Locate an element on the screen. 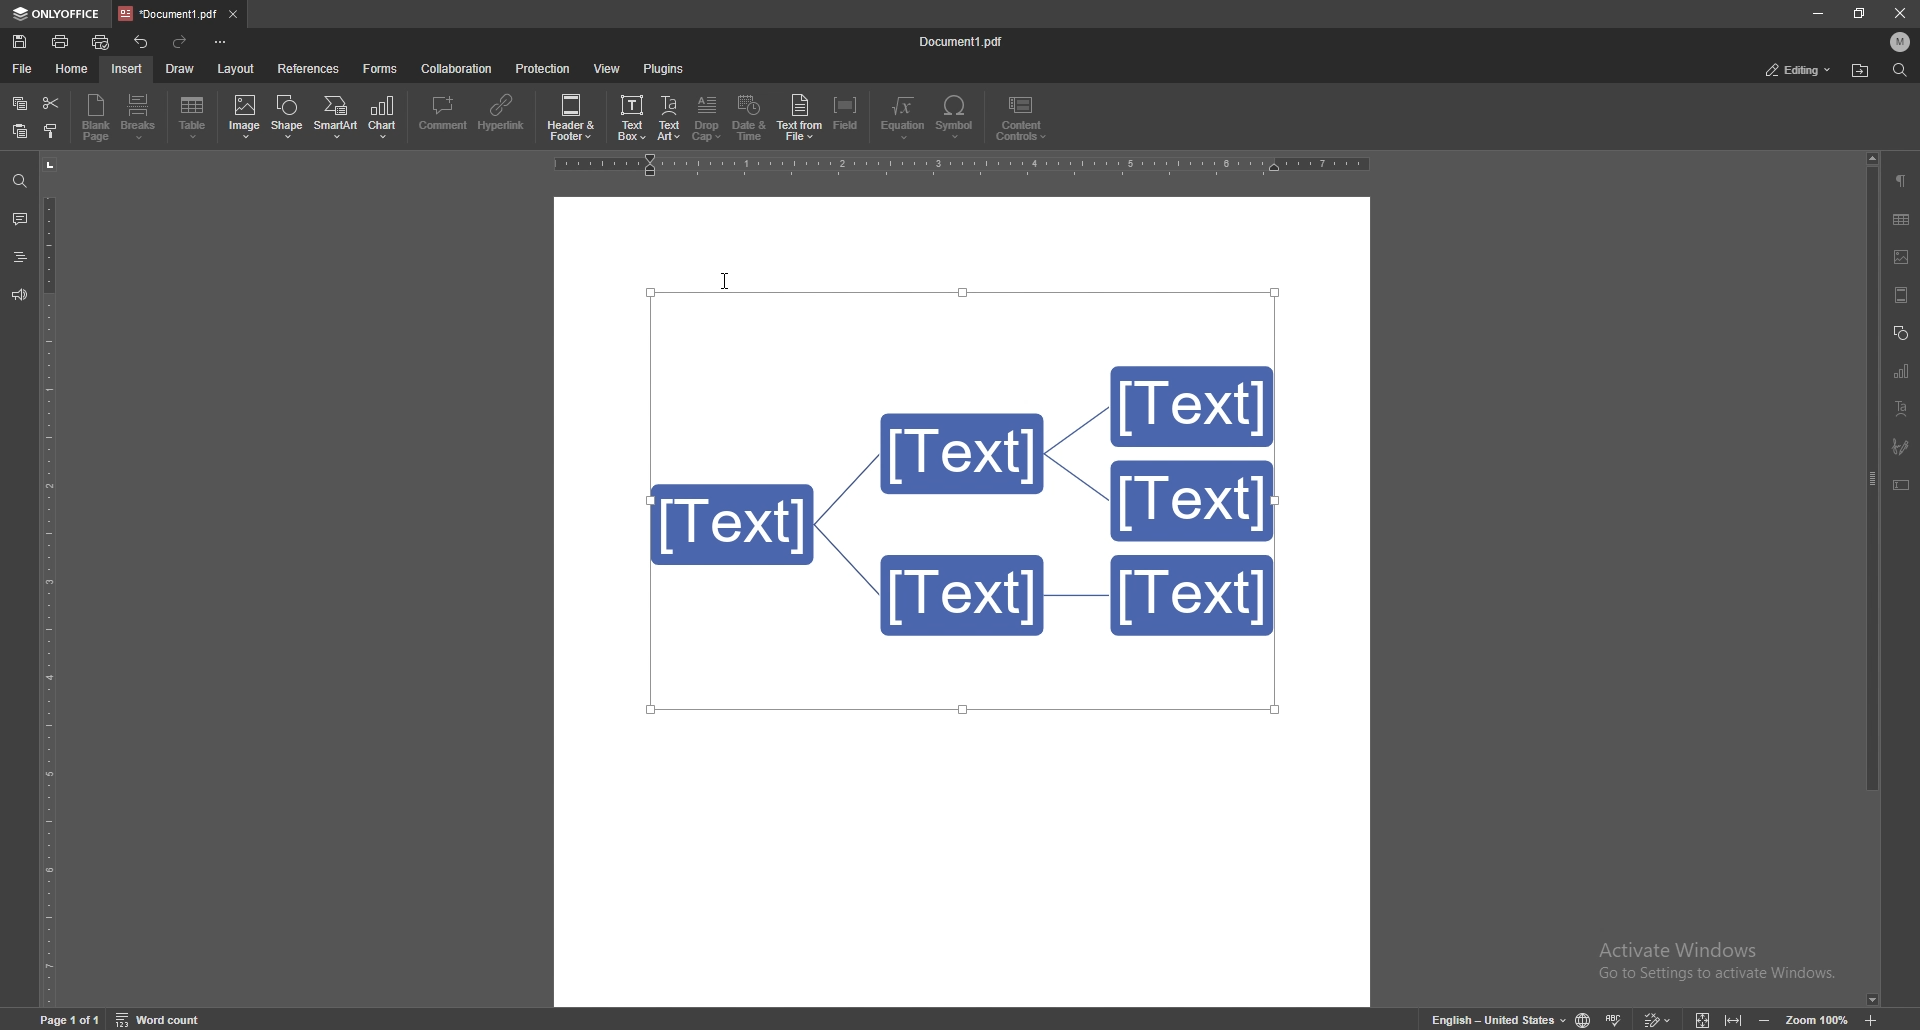  signature is located at coordinates (1901, 446).